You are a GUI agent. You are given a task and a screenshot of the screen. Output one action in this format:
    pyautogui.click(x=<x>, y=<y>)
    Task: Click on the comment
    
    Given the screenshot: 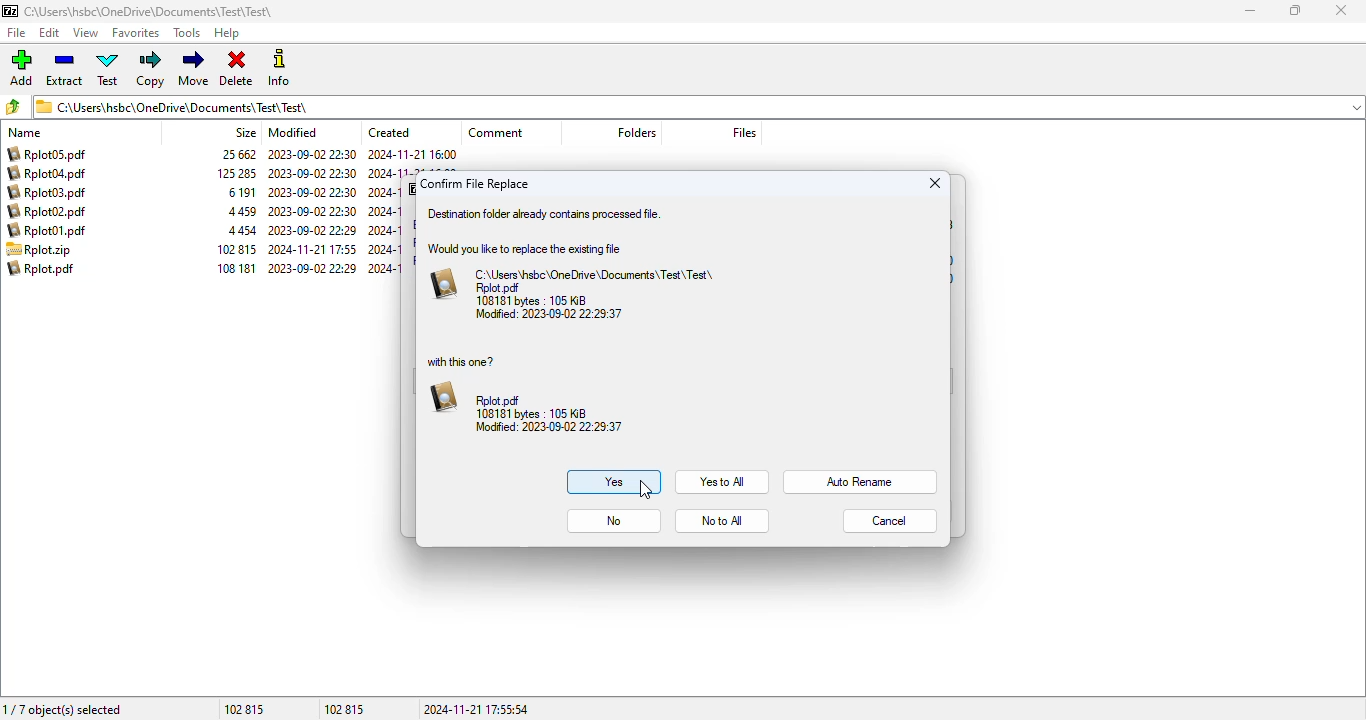 What is the action you would take?
    pyautogui.click(x=496, y=132)
    